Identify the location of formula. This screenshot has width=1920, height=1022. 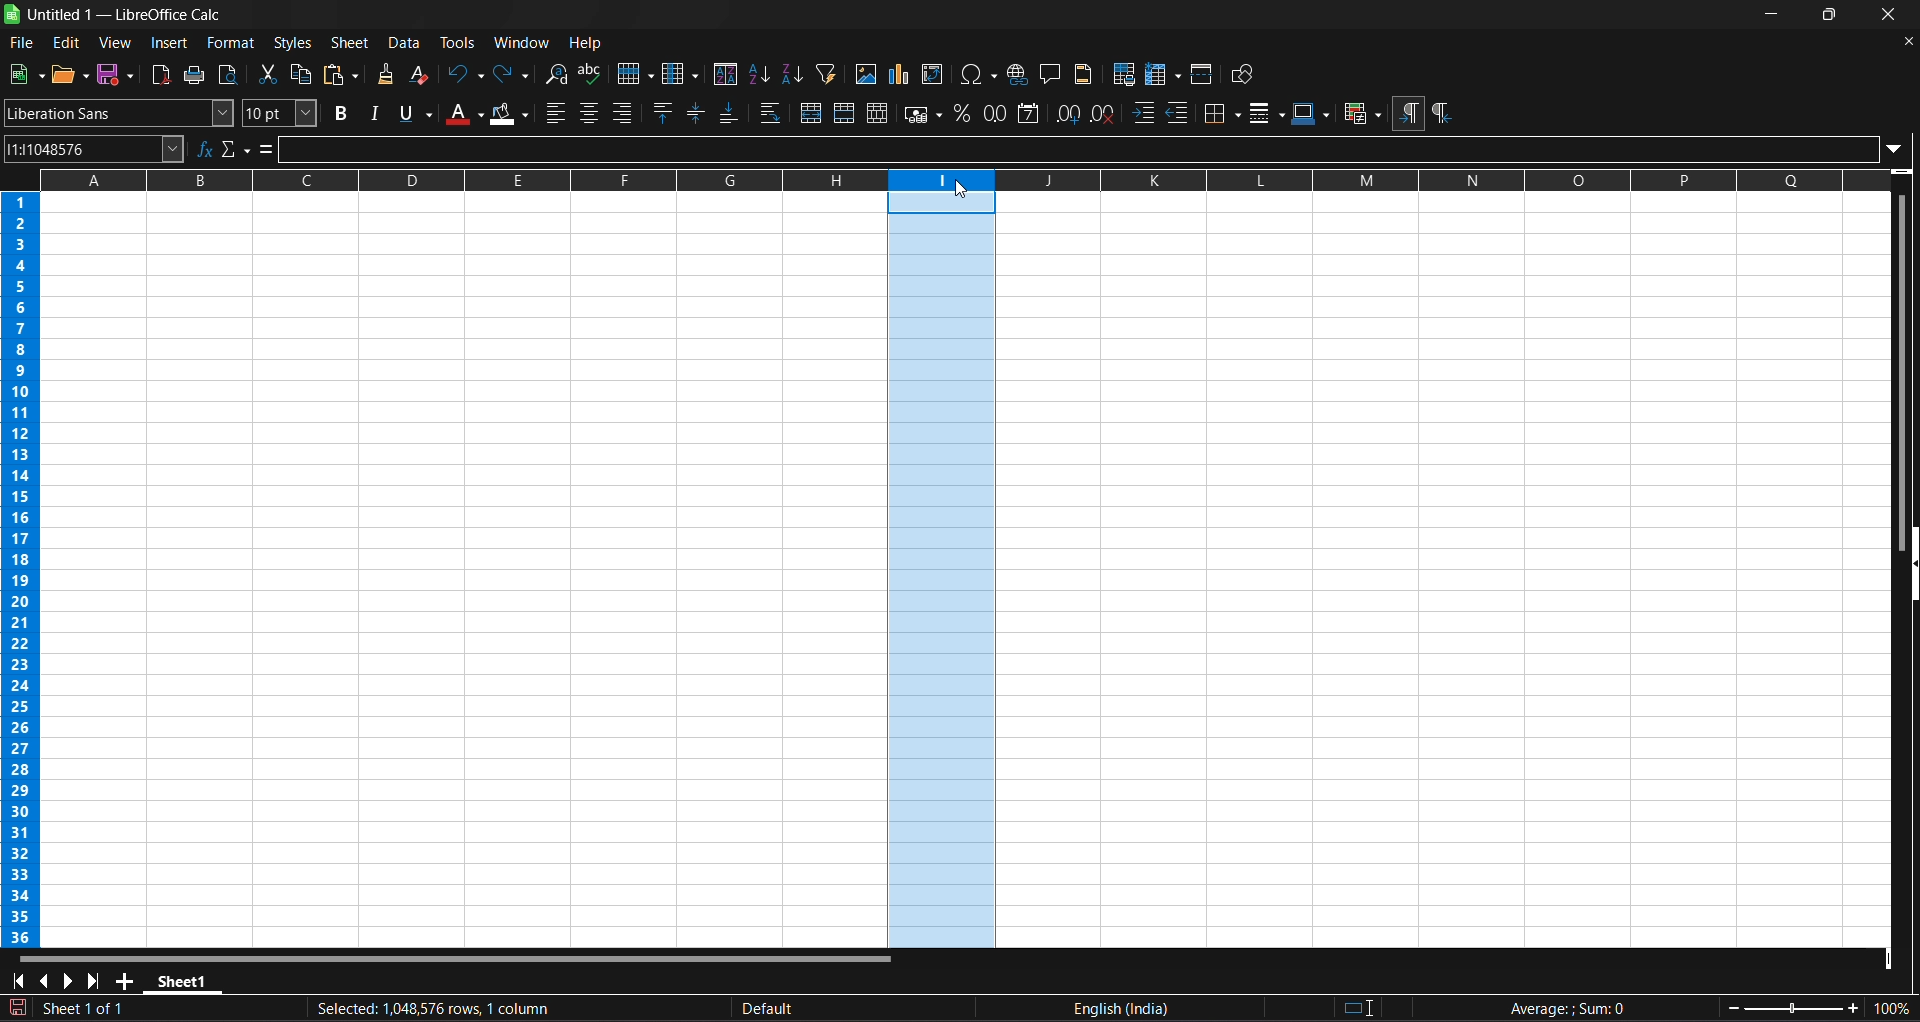
(269, 149).